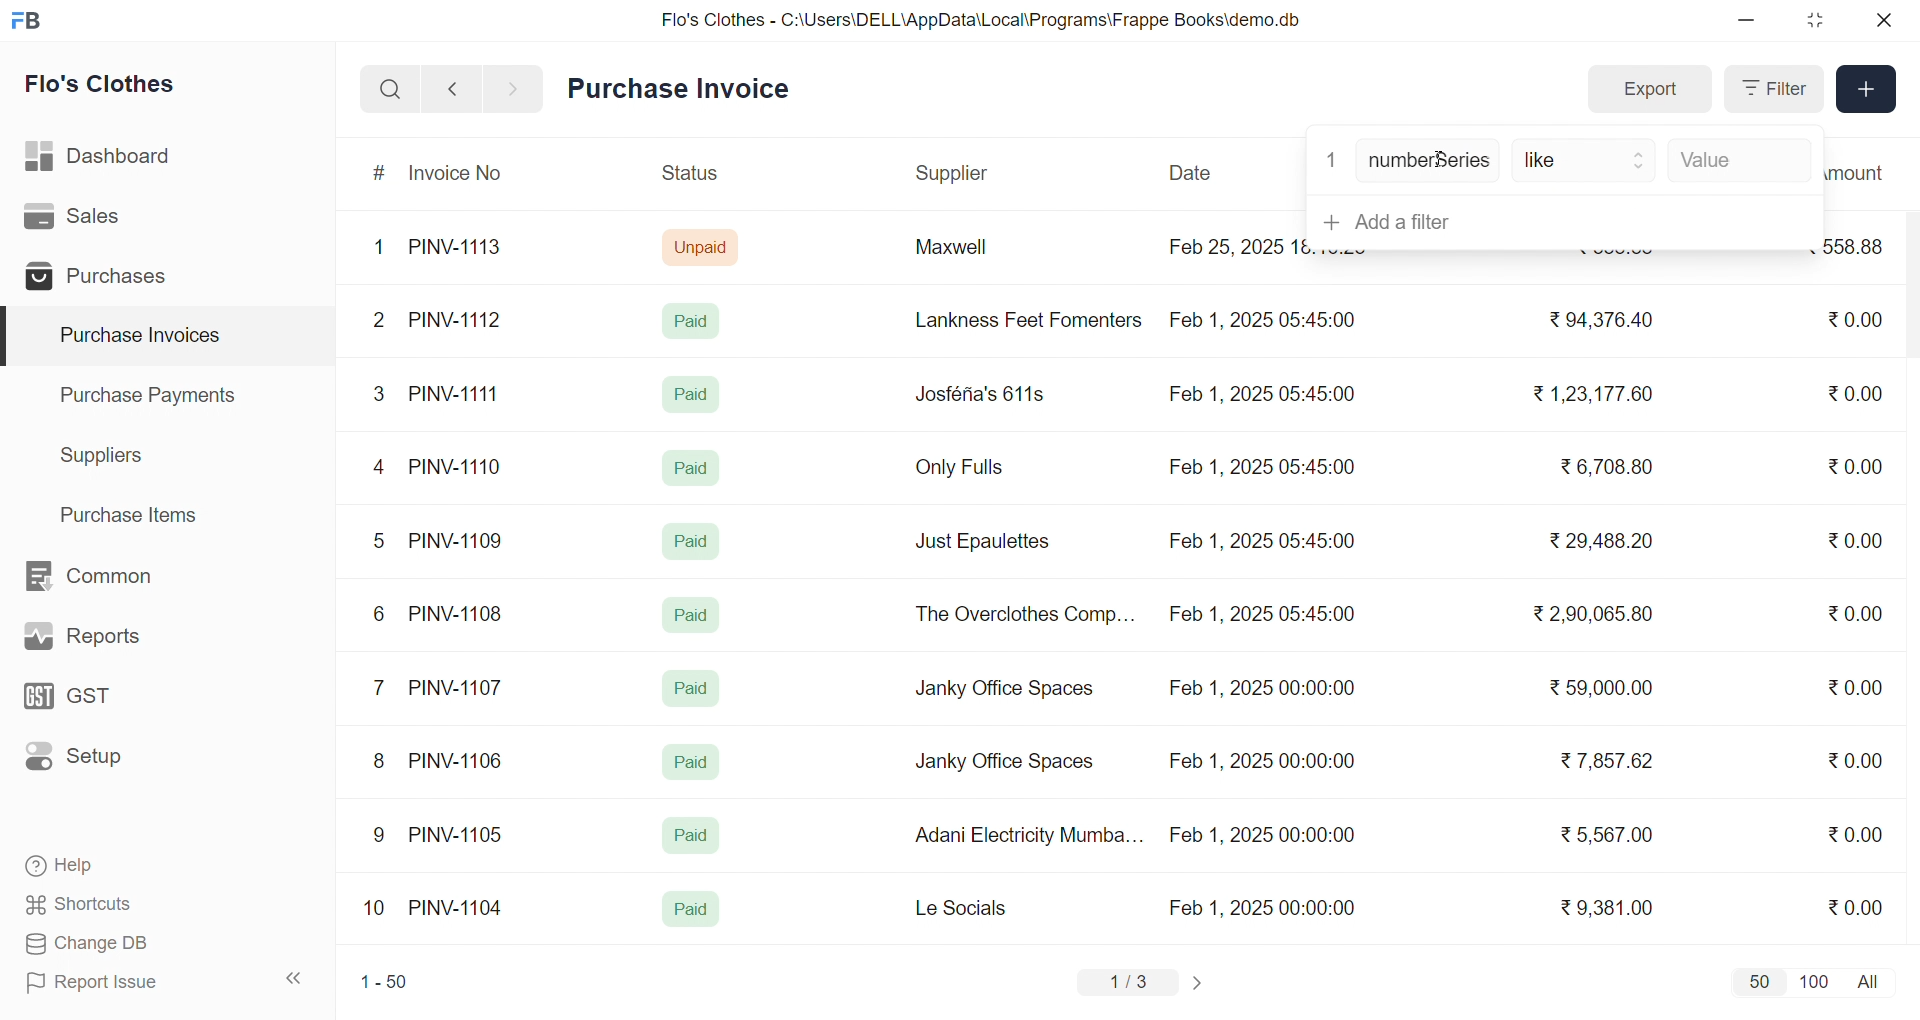 The width and height of the screenshot is (1920, 1020). I want to click on ₹29,488.20, so click(1595, 541).